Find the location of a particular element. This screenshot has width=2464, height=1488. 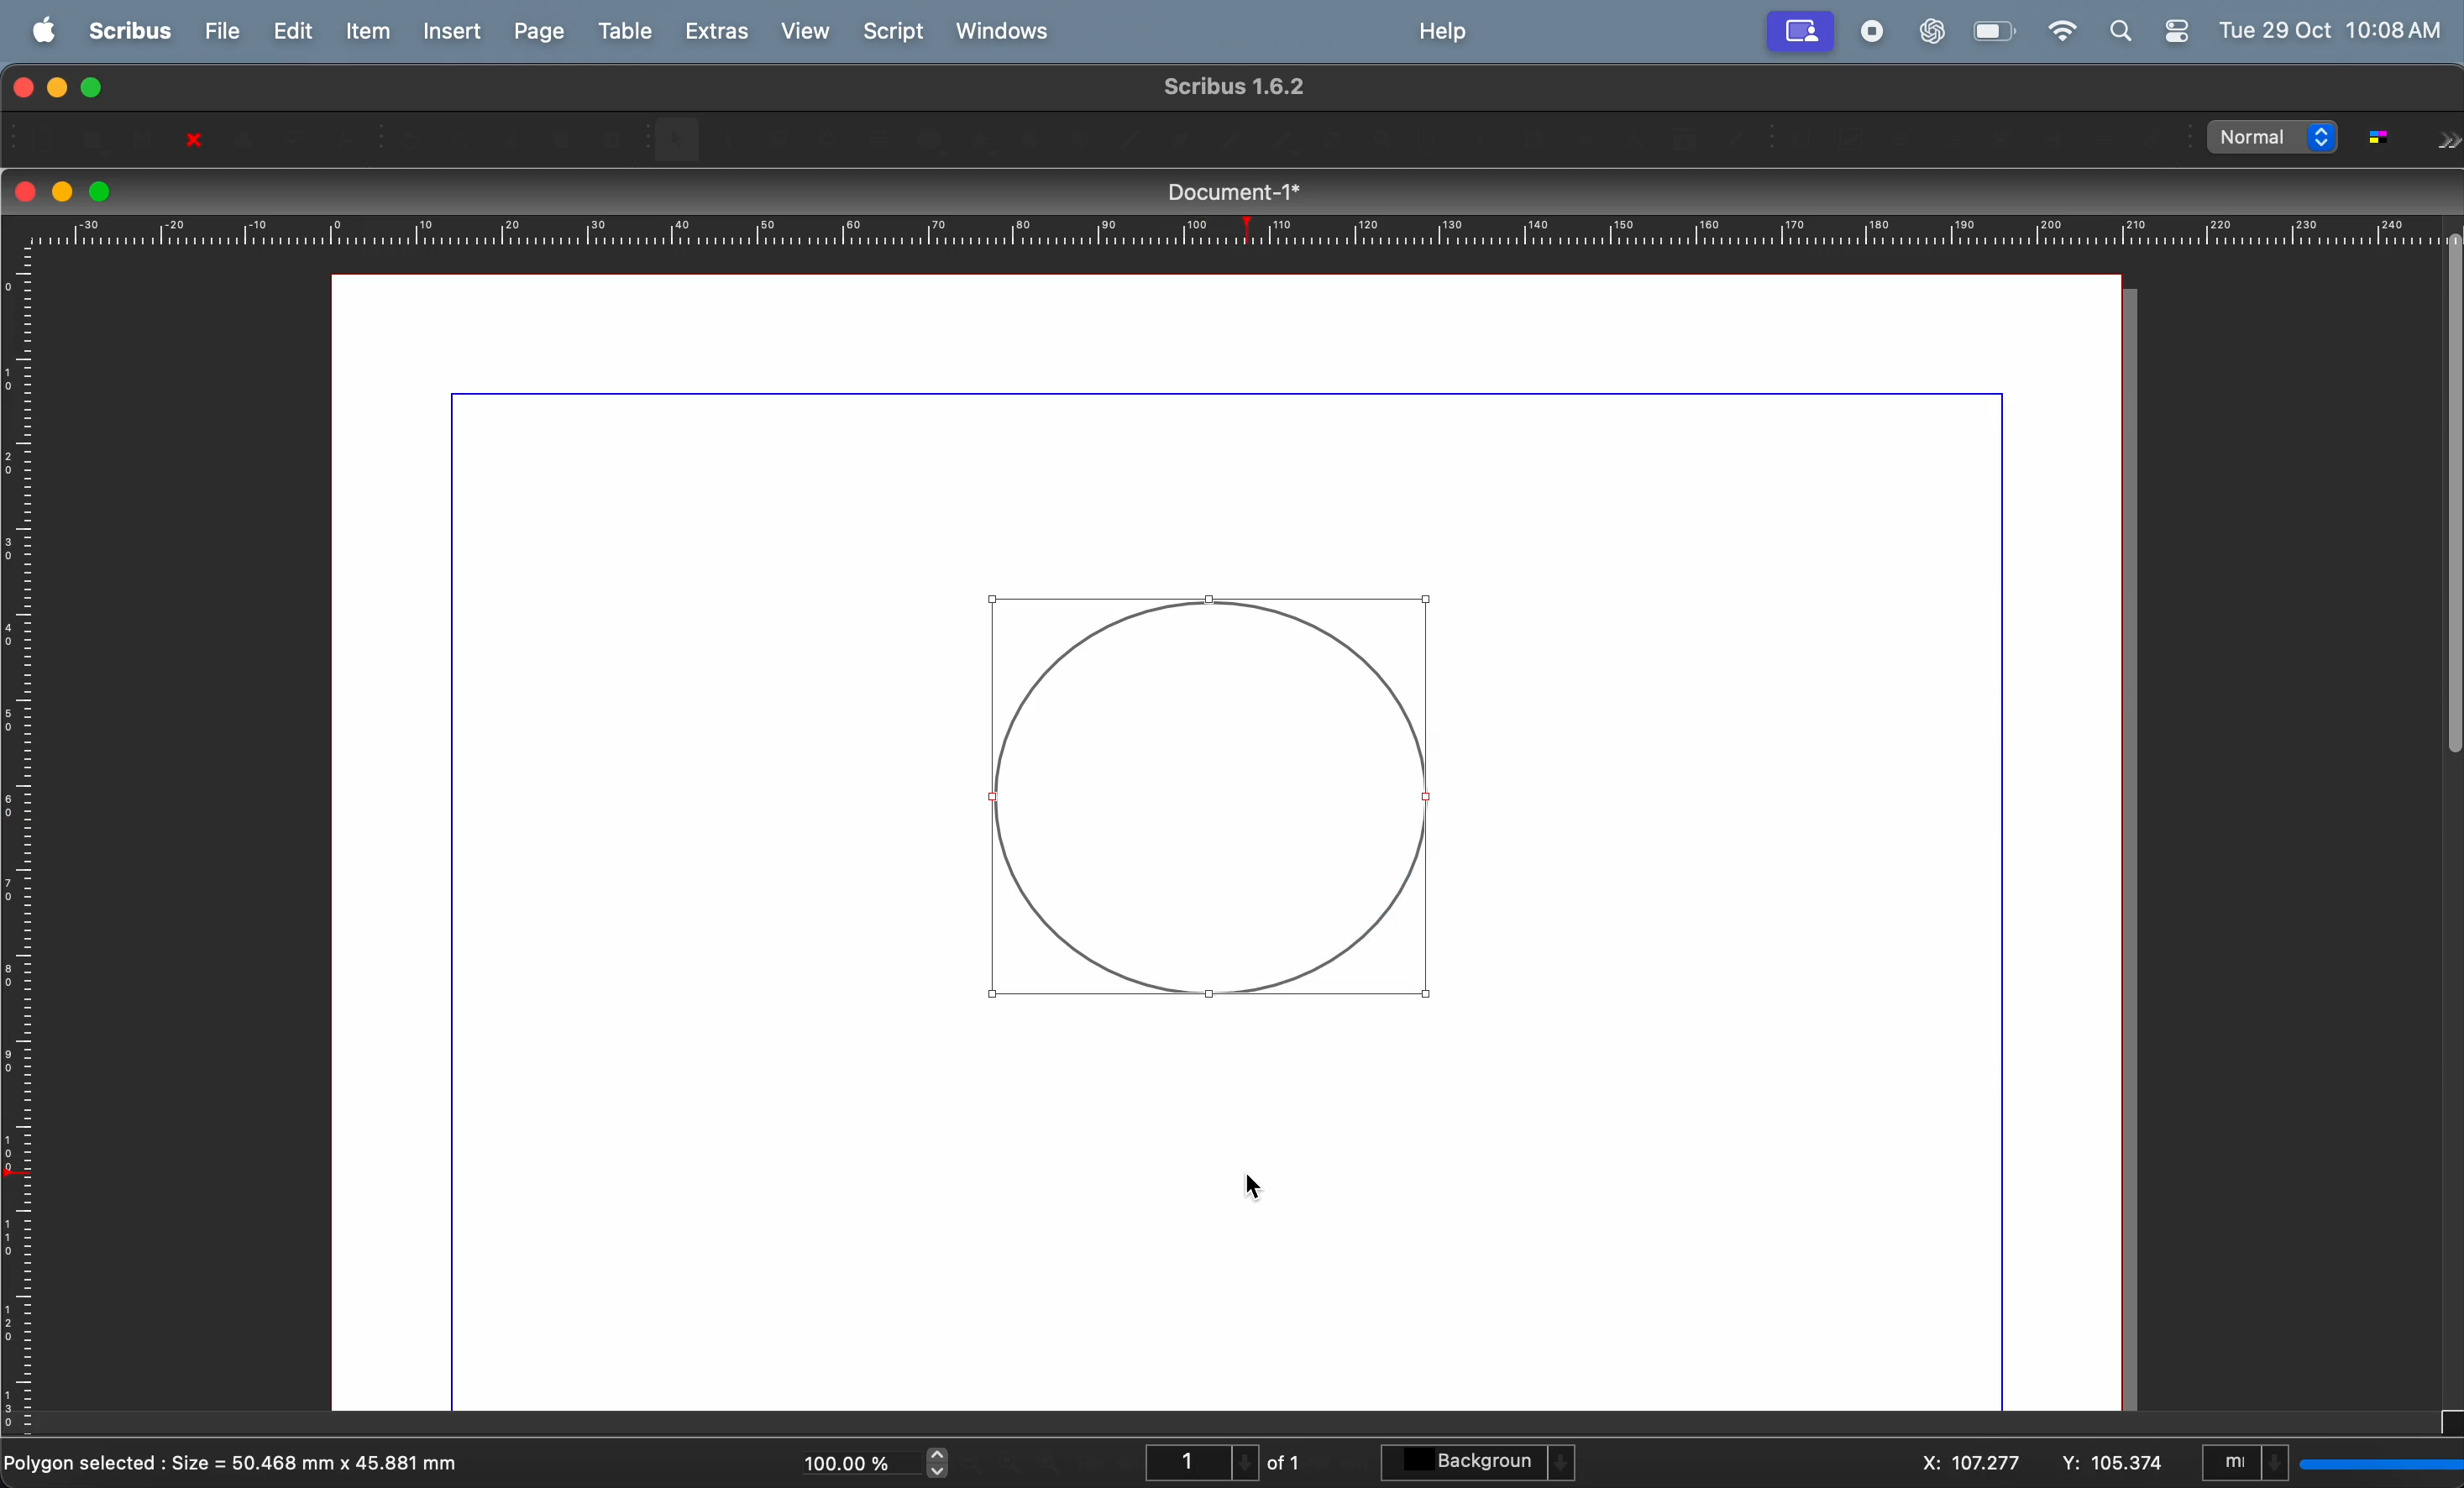

help is located at coordinates (1445, 33).